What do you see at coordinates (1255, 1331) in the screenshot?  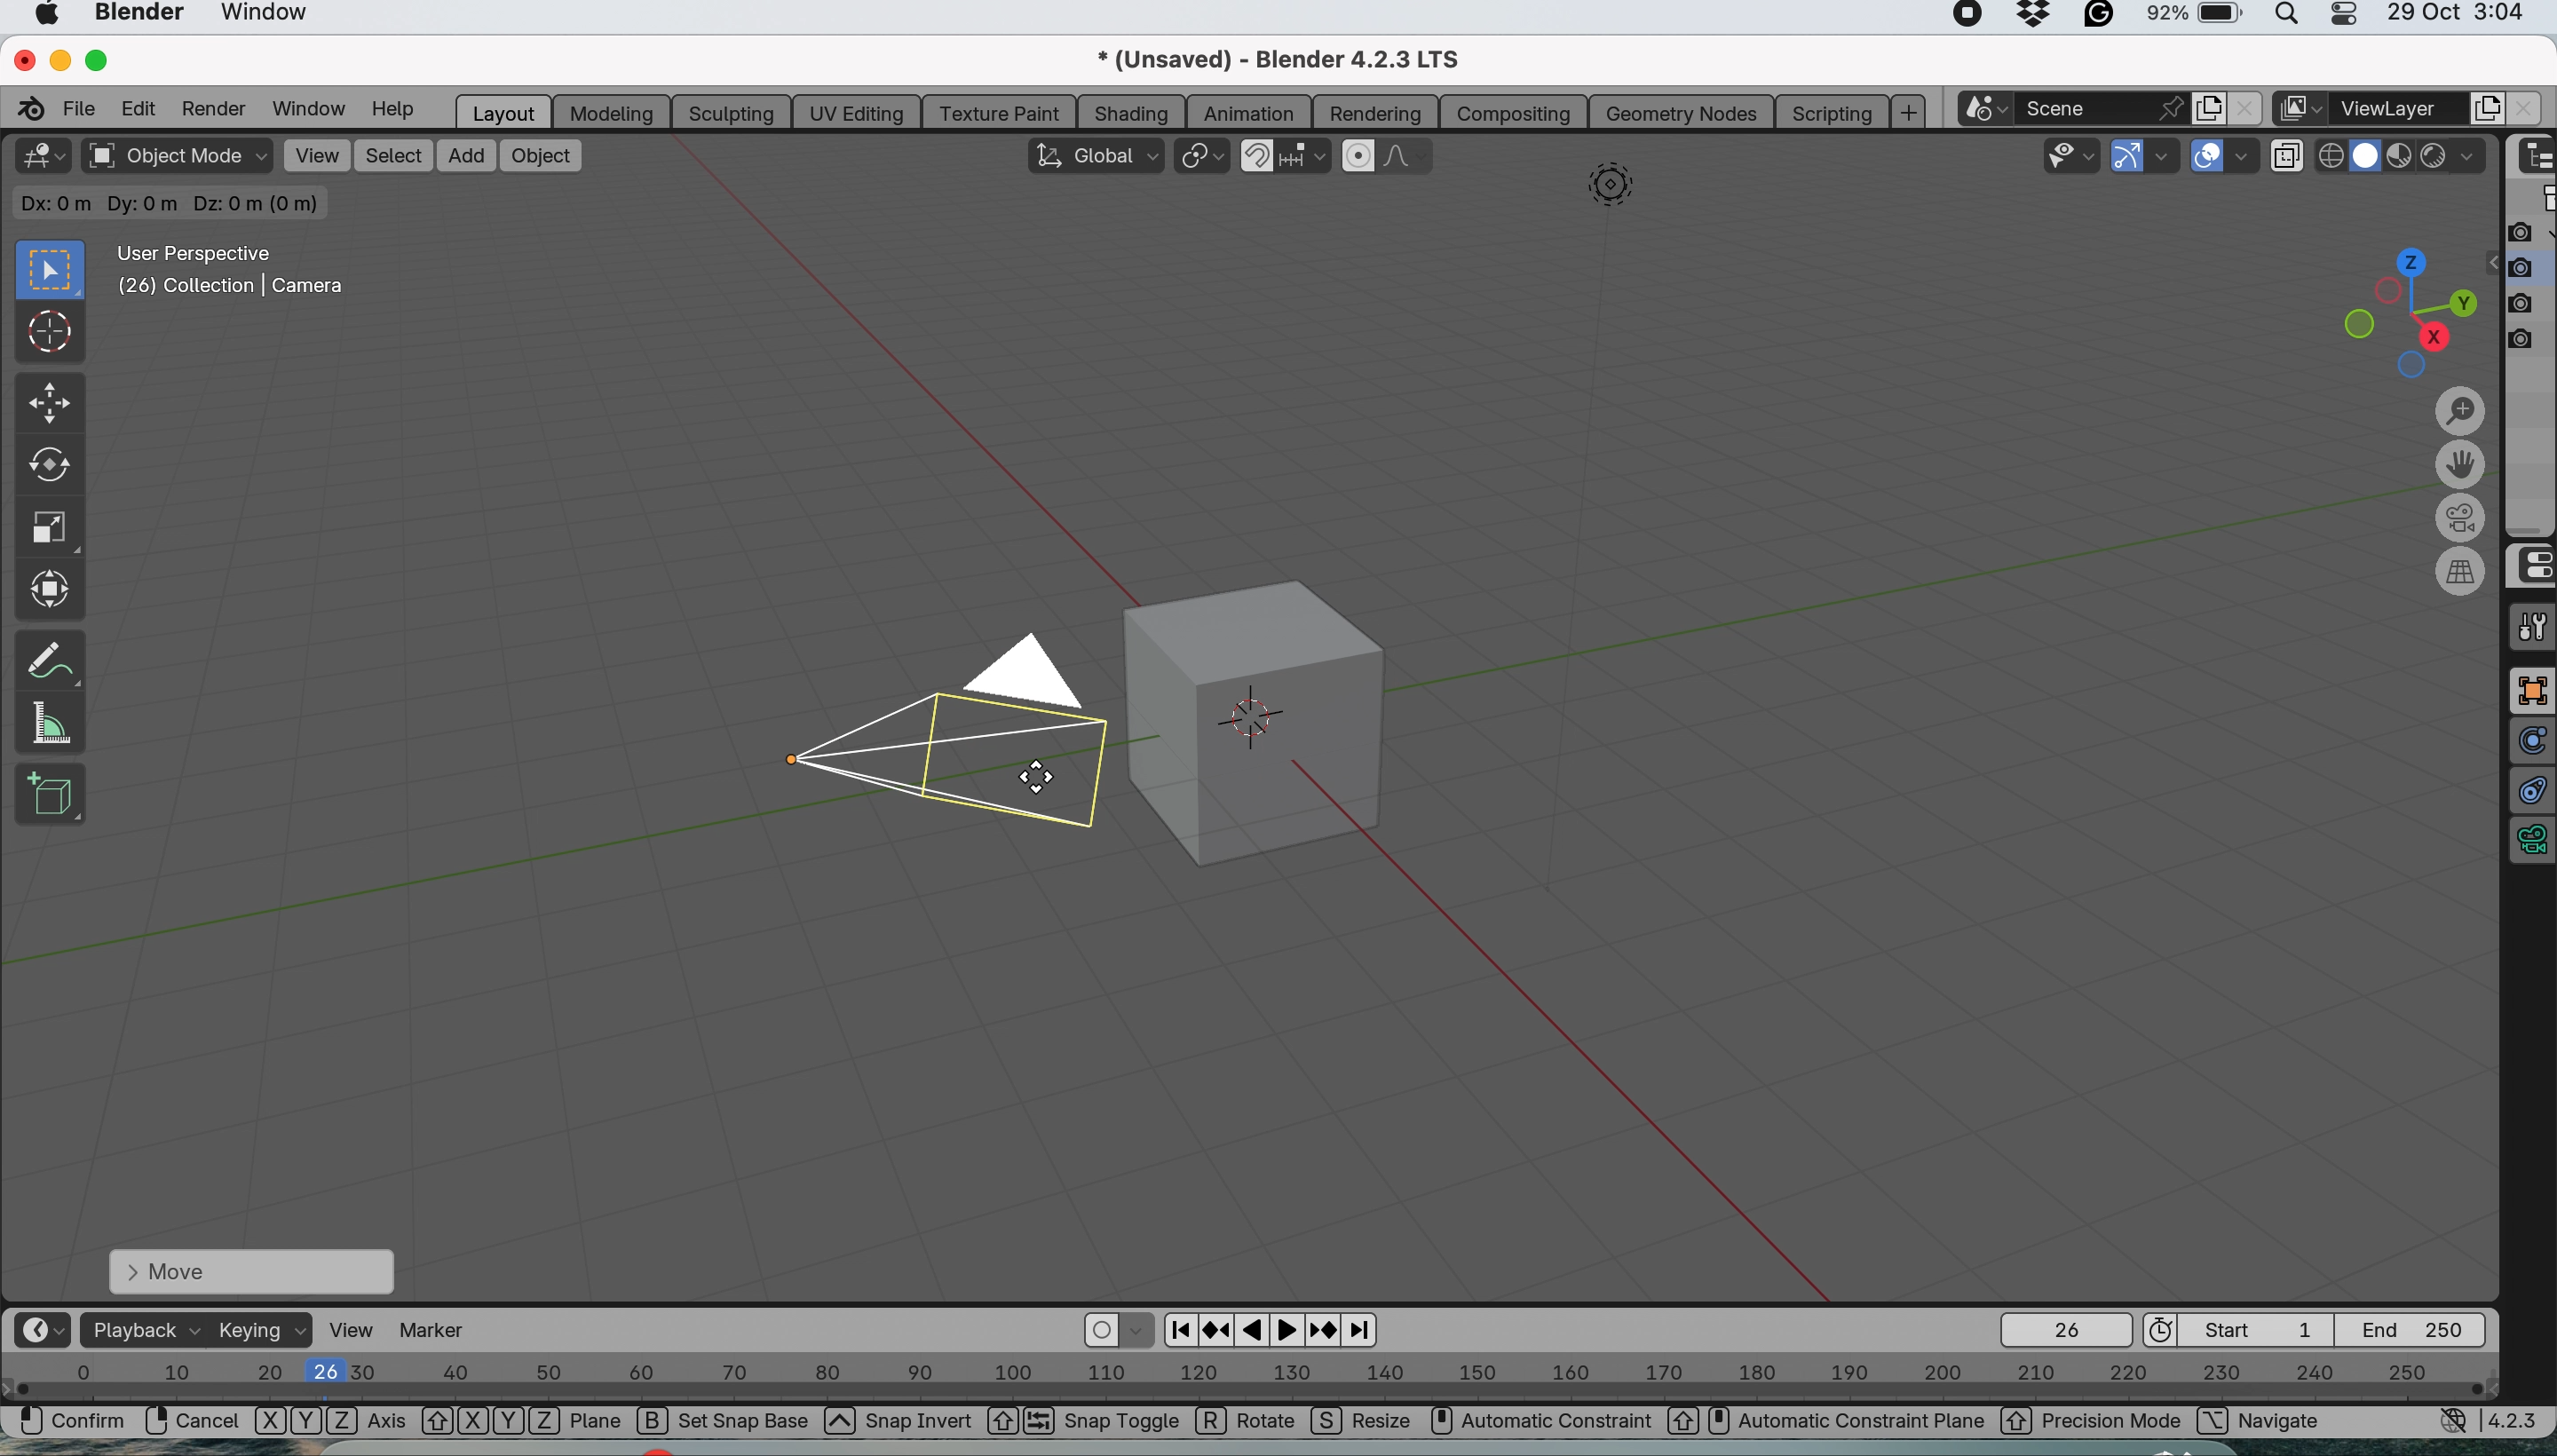 I see `pause` at bounding box center [1255, 1331].